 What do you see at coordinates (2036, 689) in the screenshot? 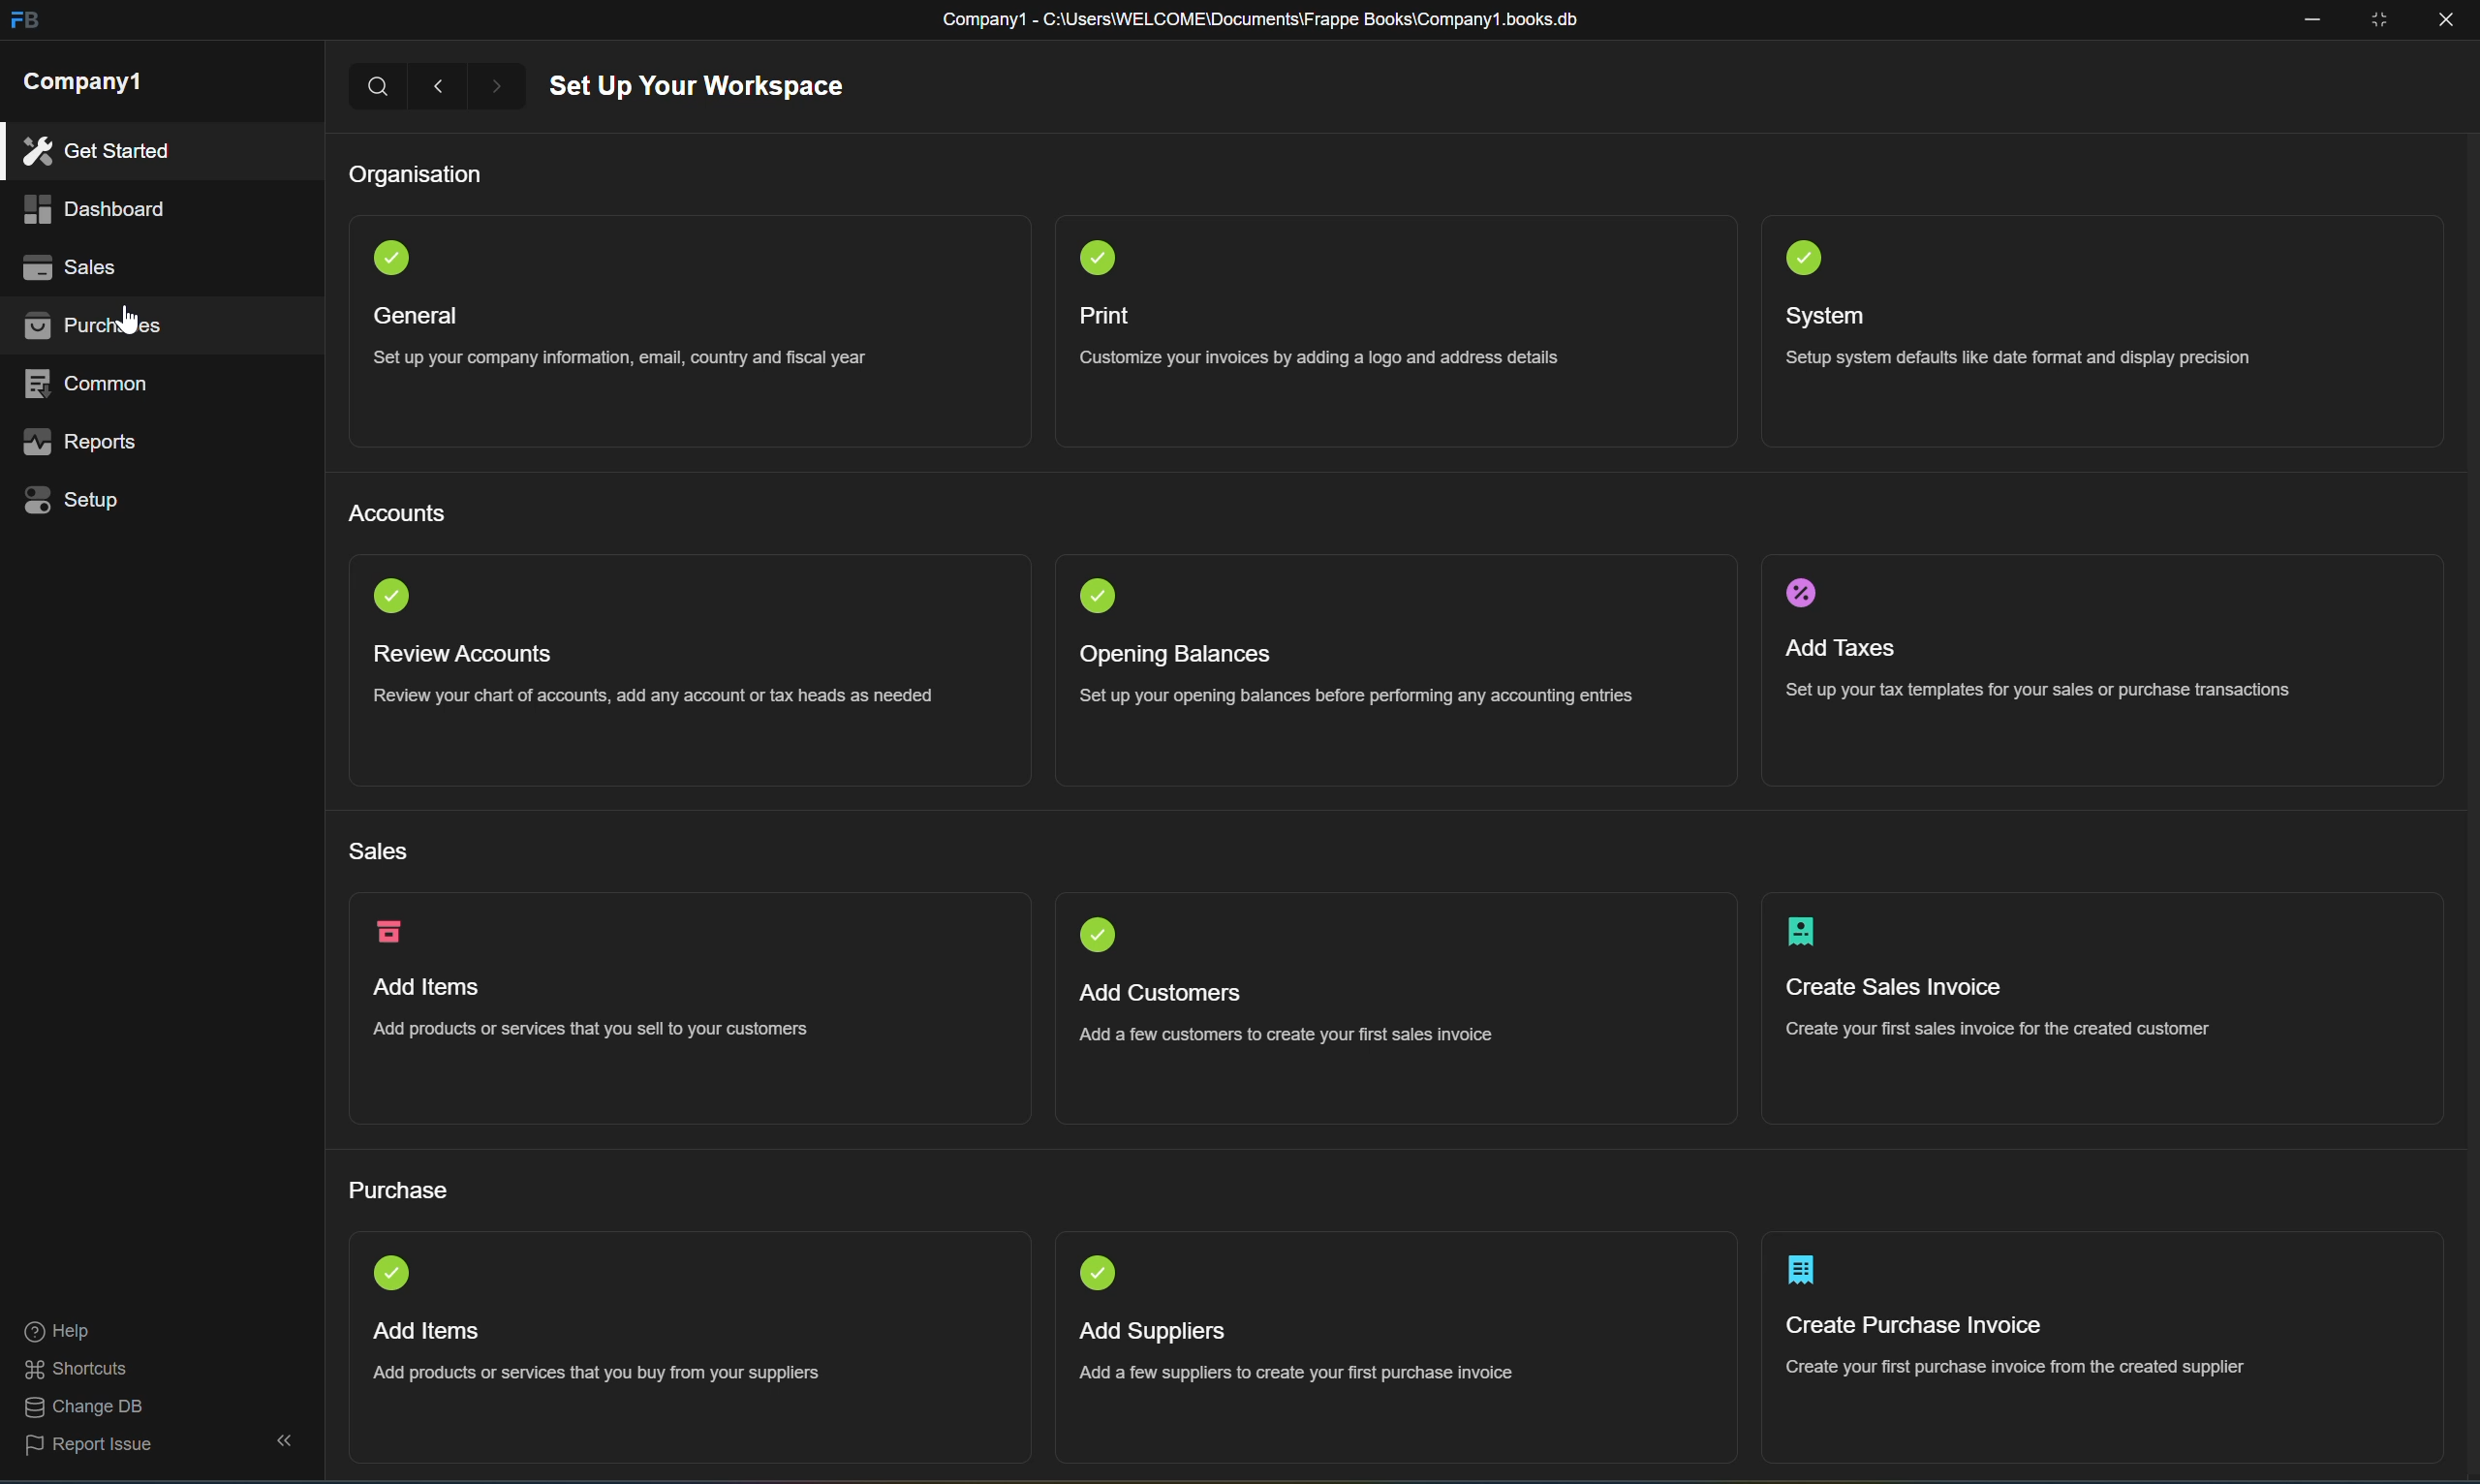
I see `set up your tax templates for your sales or purchase transactions` at bounding box center [2036, 689].